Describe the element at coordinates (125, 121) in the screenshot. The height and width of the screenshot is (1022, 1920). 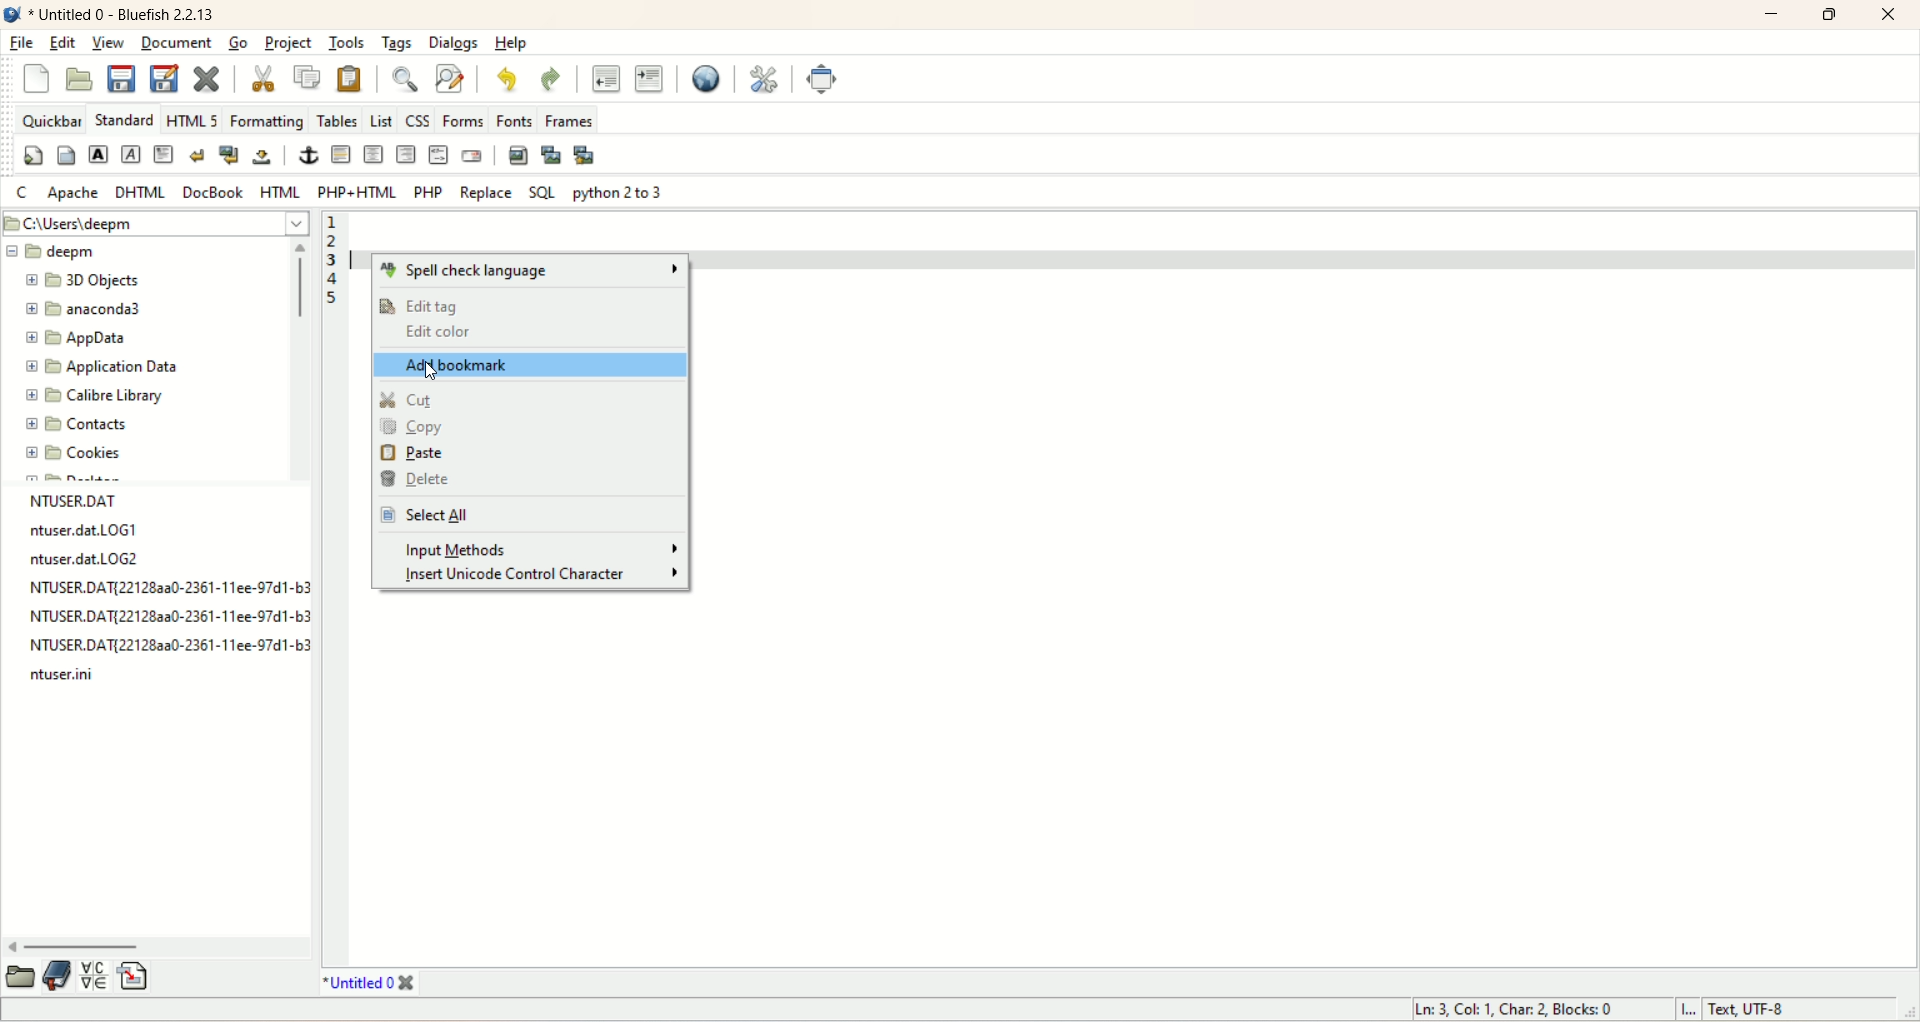
I see `standard` at that location.